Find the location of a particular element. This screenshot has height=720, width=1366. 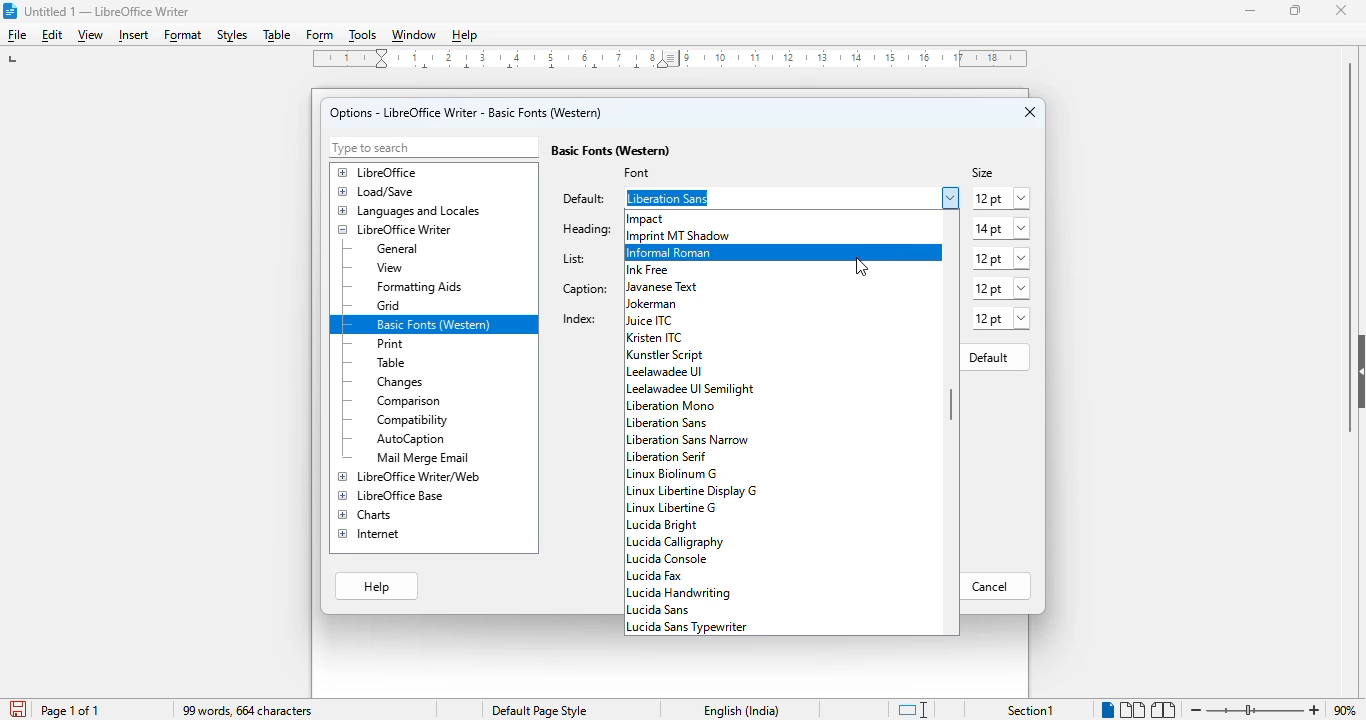

fonts is located at coordinates (692, 449).